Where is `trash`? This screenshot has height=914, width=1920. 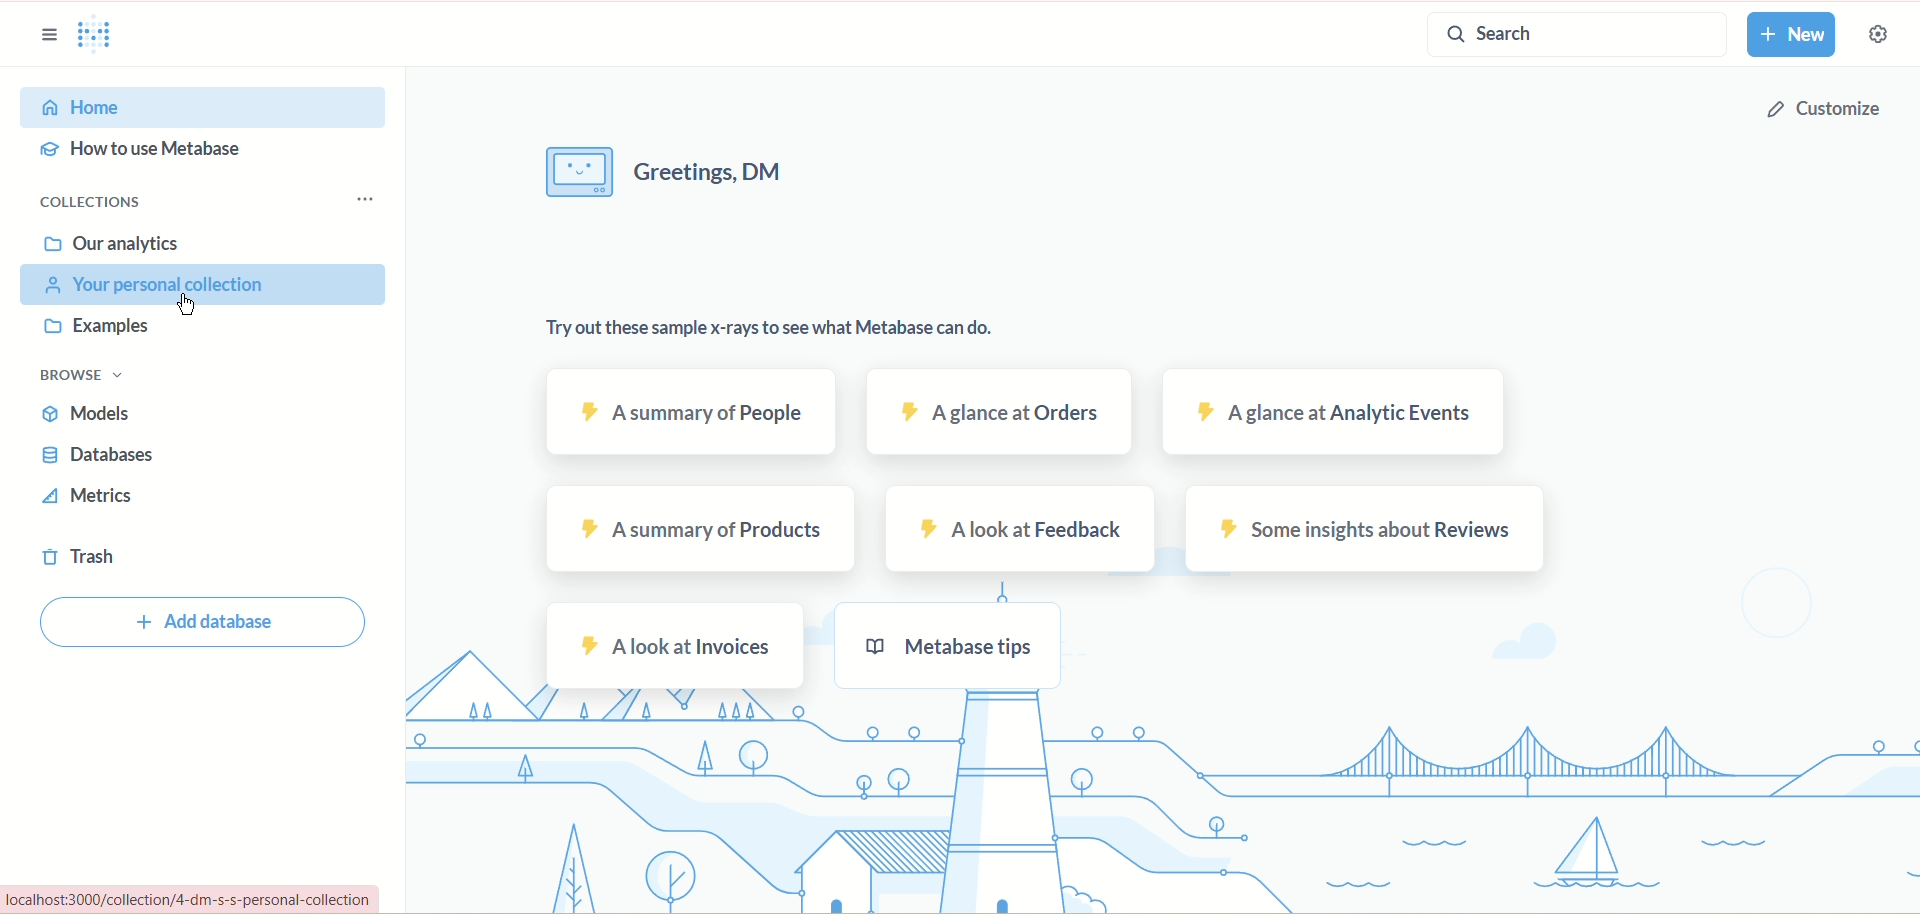
trash is located at coordinates (82, 554).